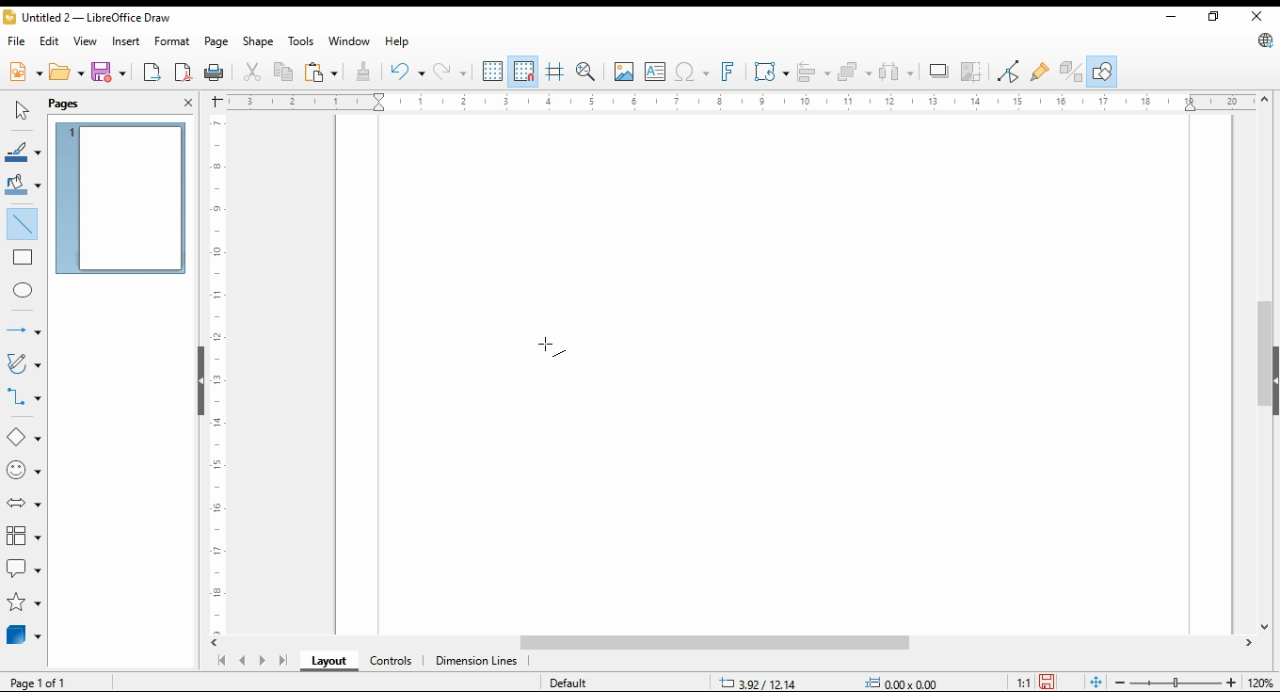  Describe the element at coordinates (477, 662) in the screenshot. I see `dimension lines` at that location.